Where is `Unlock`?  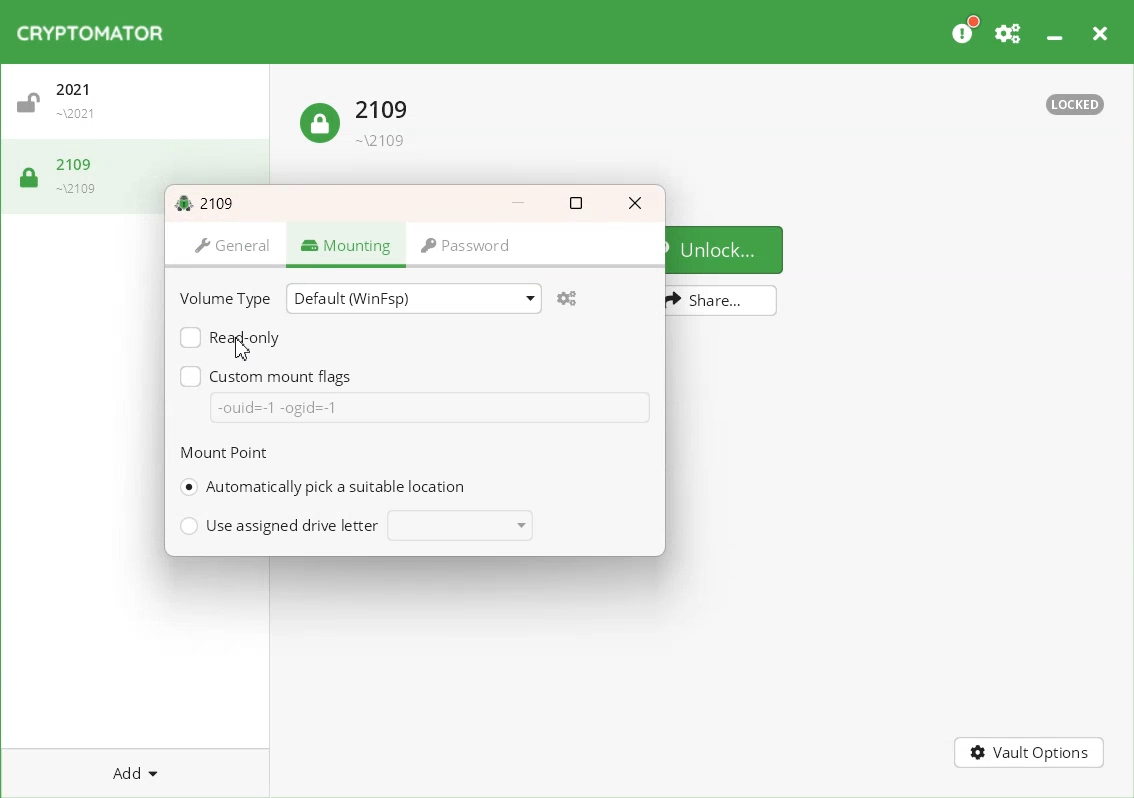
Unlock is located at coordinates (727, 248).